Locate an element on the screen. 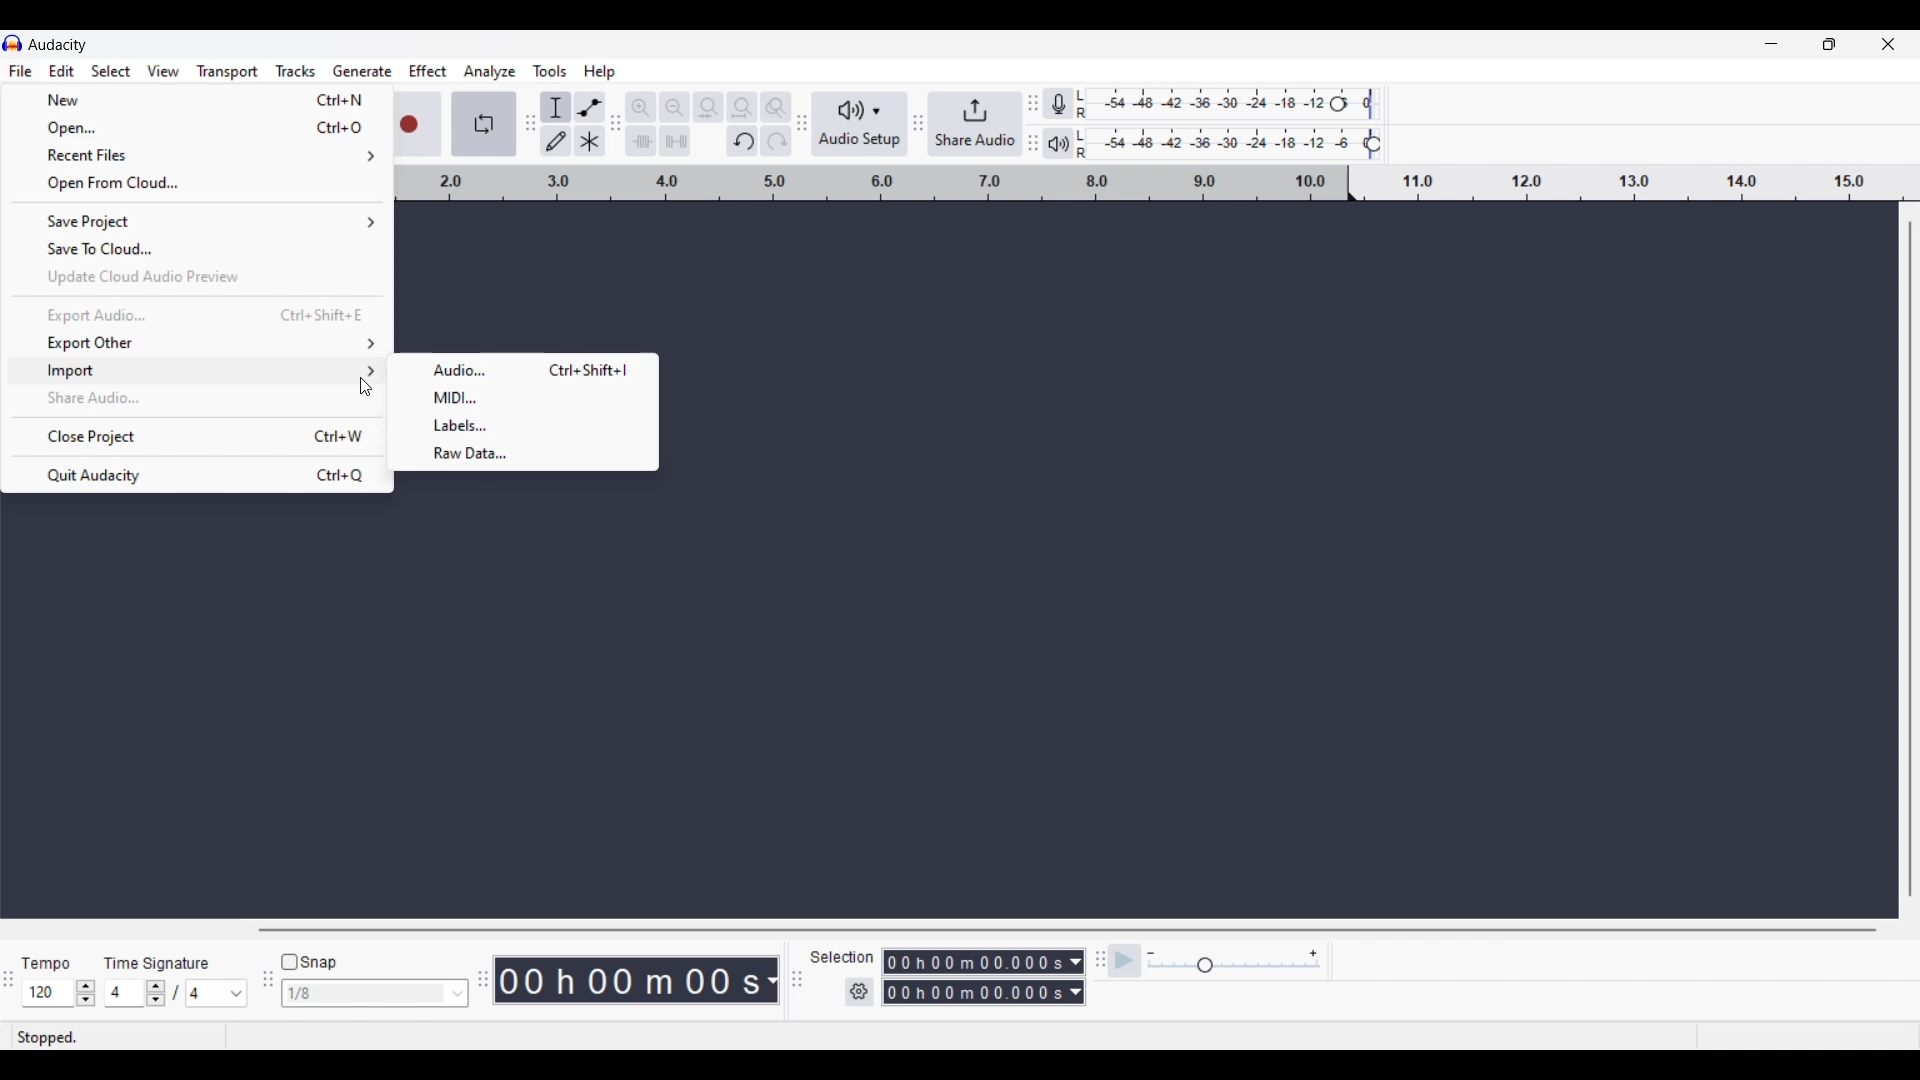  Zoom out is located at coordinates (675, 107).